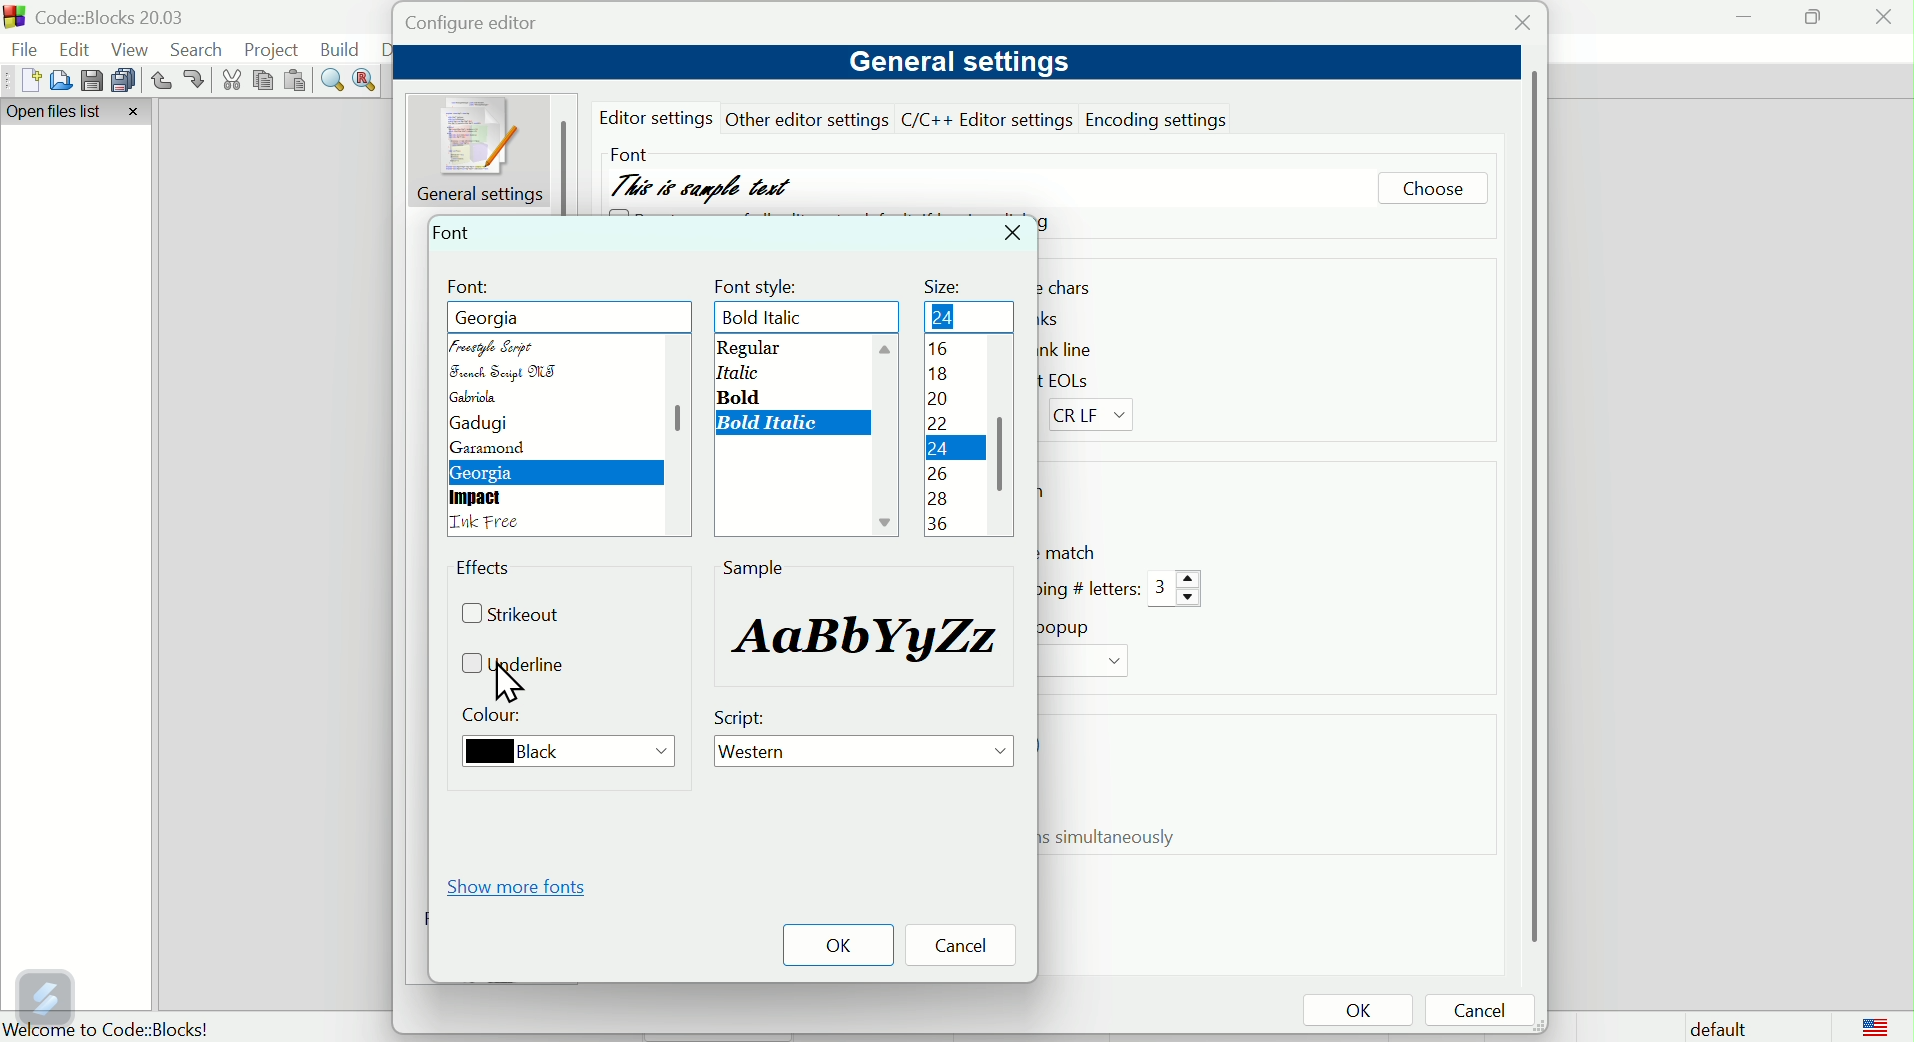 This screenshot has height=1042, width=1914. Describe the element at coordinates (517, 317) in the screenshot. I see `Freestyle script` at that location.